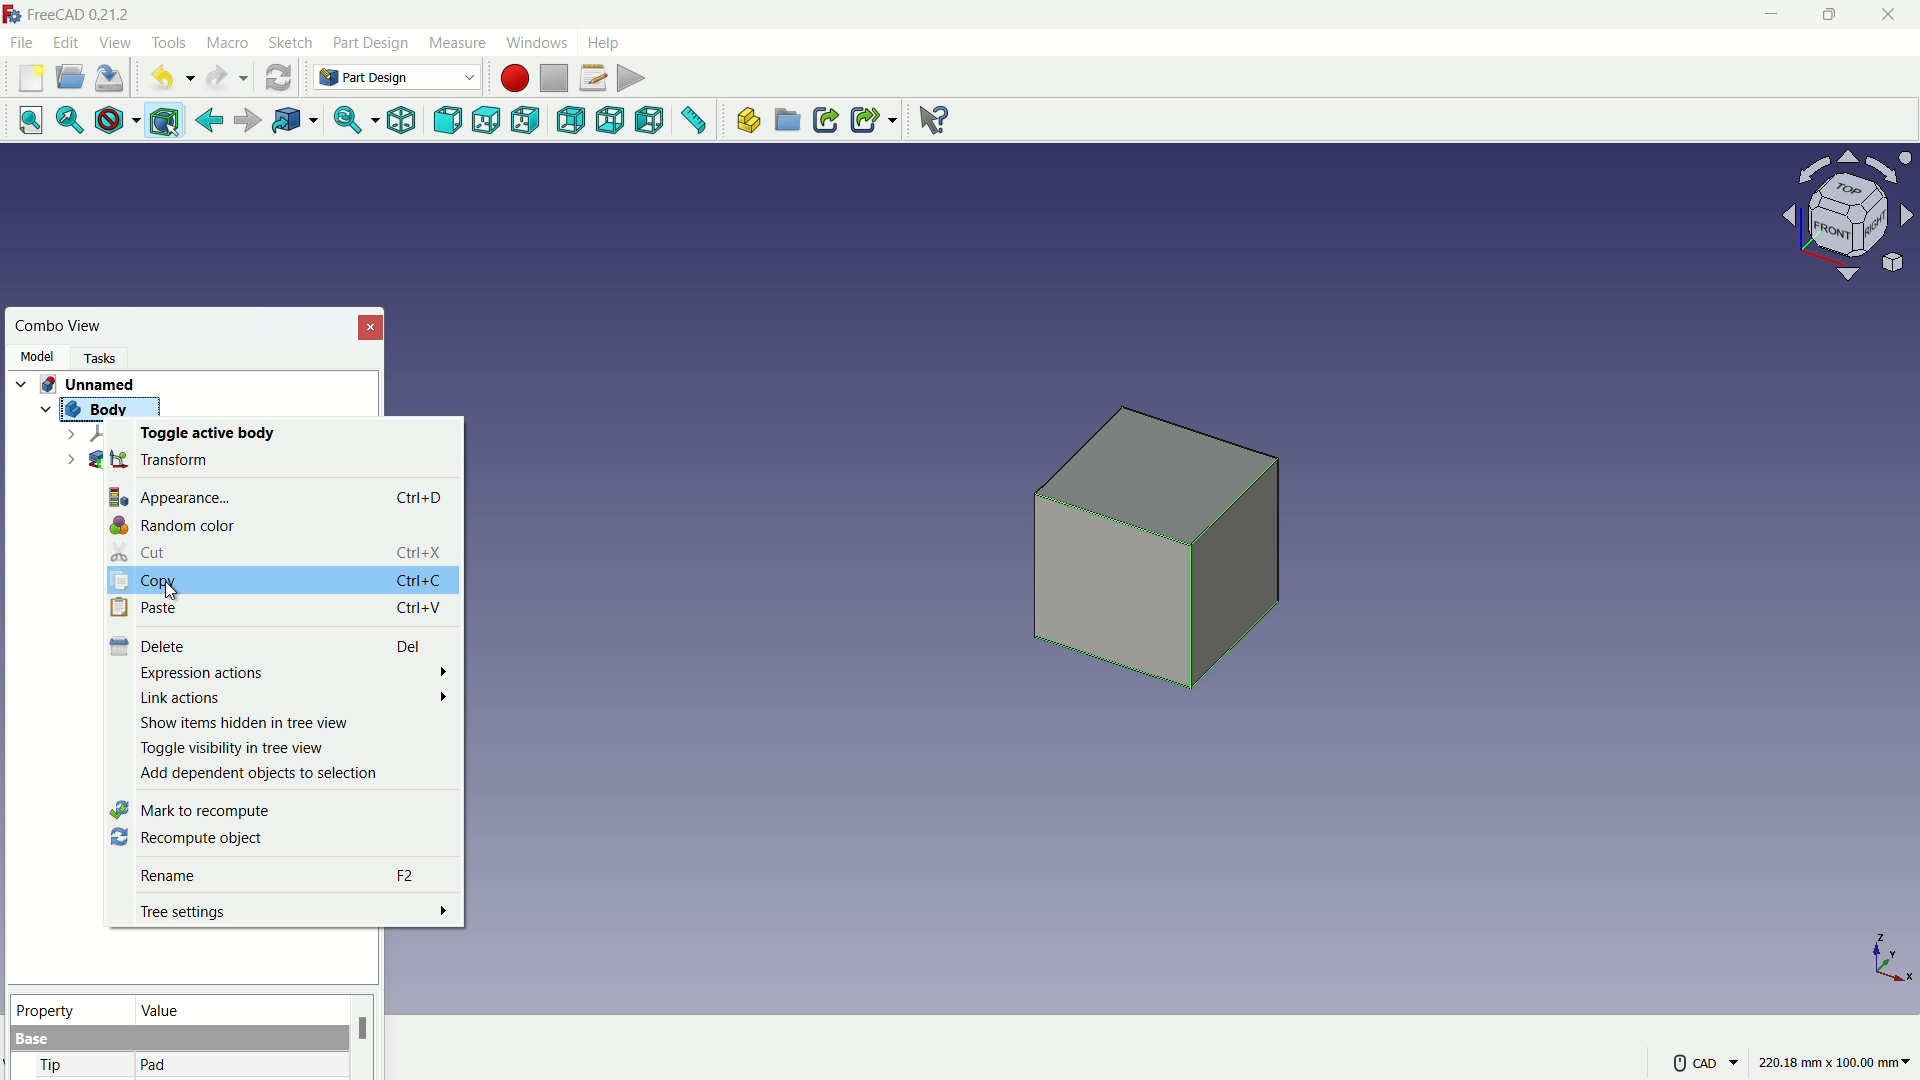  I want to click on save file, so click(112, 79).